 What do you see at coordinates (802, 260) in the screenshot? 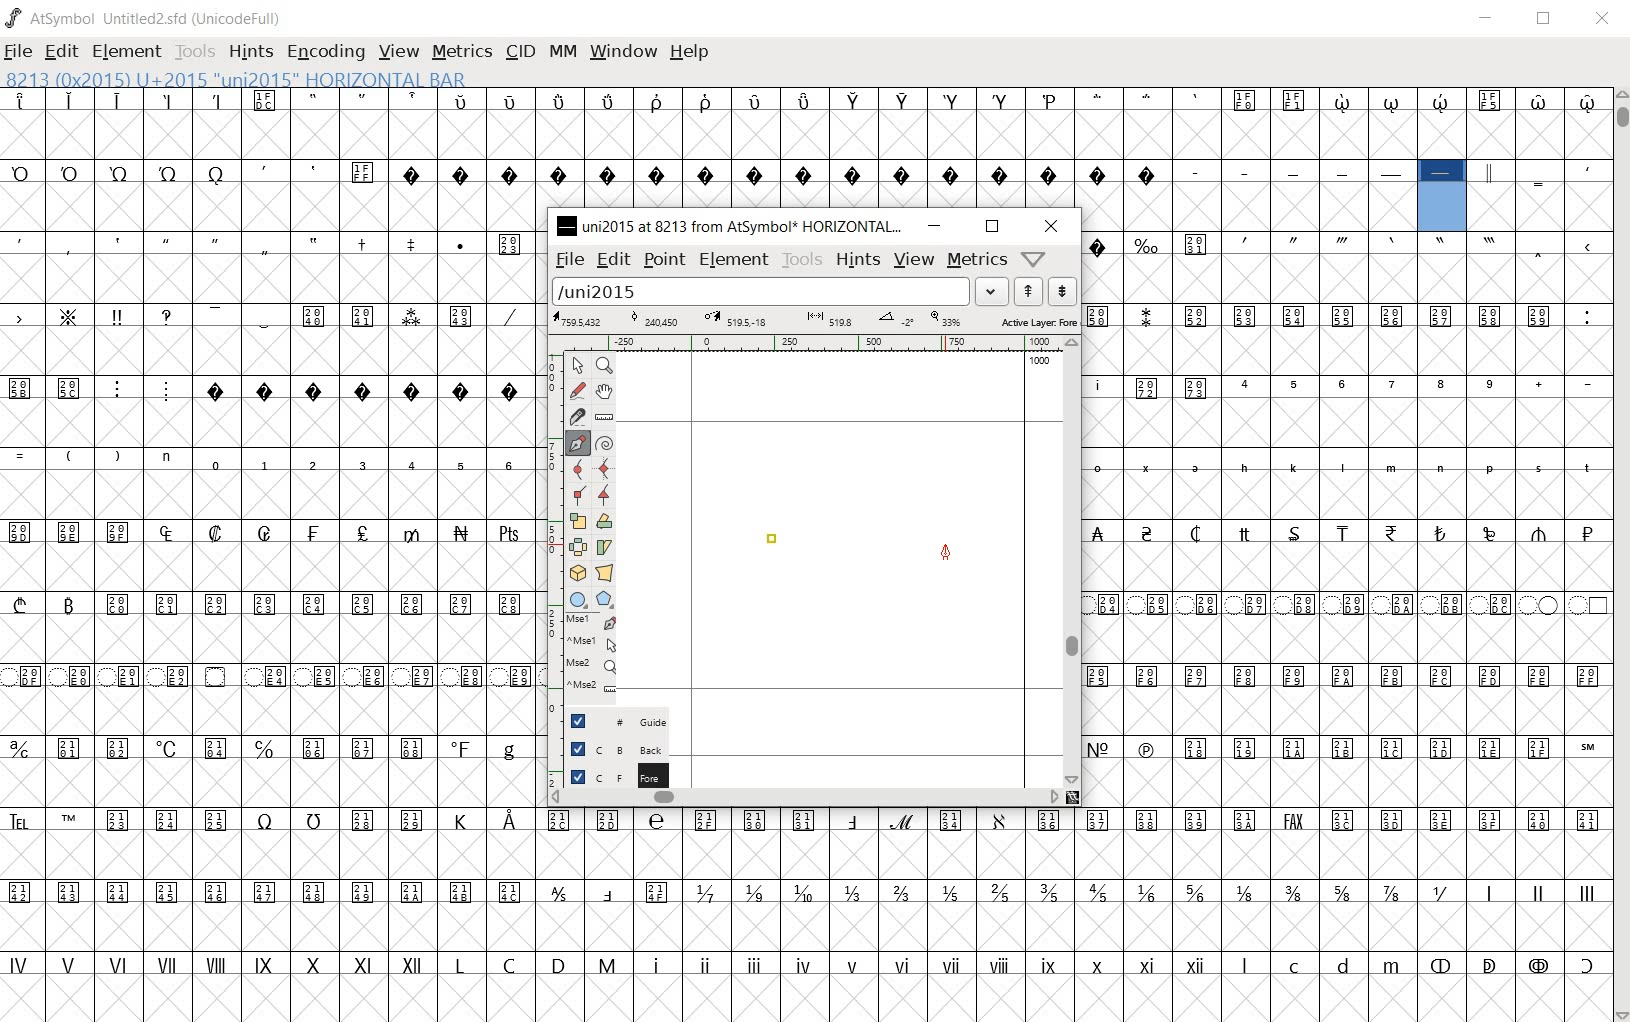
I see `tools` at bounding box center [802, 260].